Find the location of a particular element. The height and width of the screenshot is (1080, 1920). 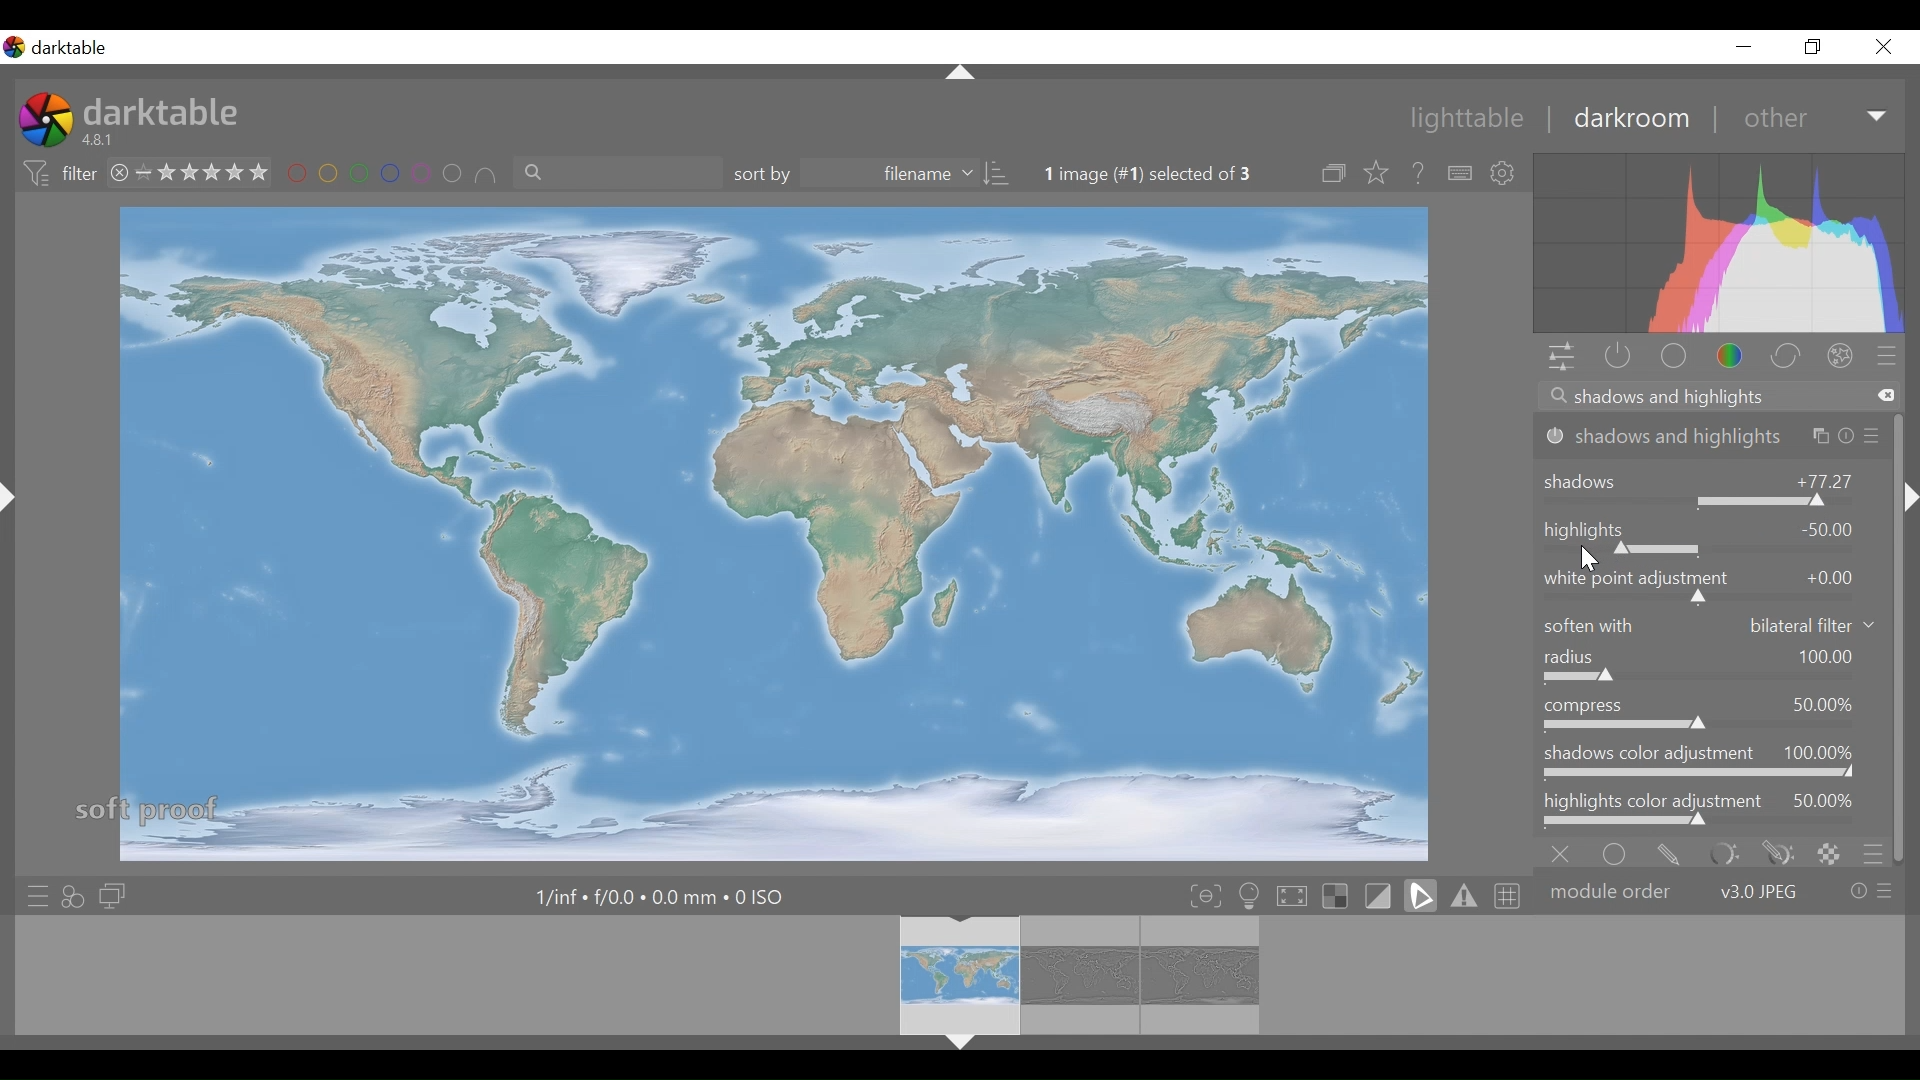

radius is located at coordinates (1713, 667).